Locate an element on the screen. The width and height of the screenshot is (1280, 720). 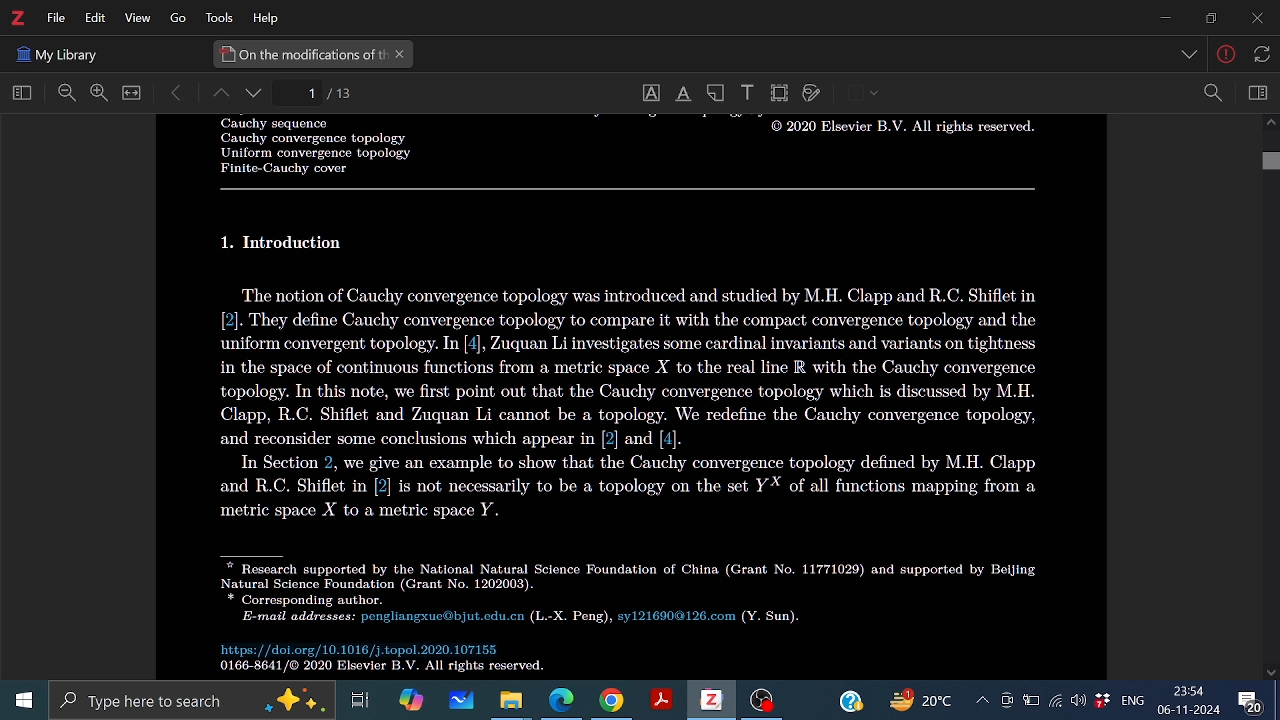
dropbox is located at coordinates (1103, 702).